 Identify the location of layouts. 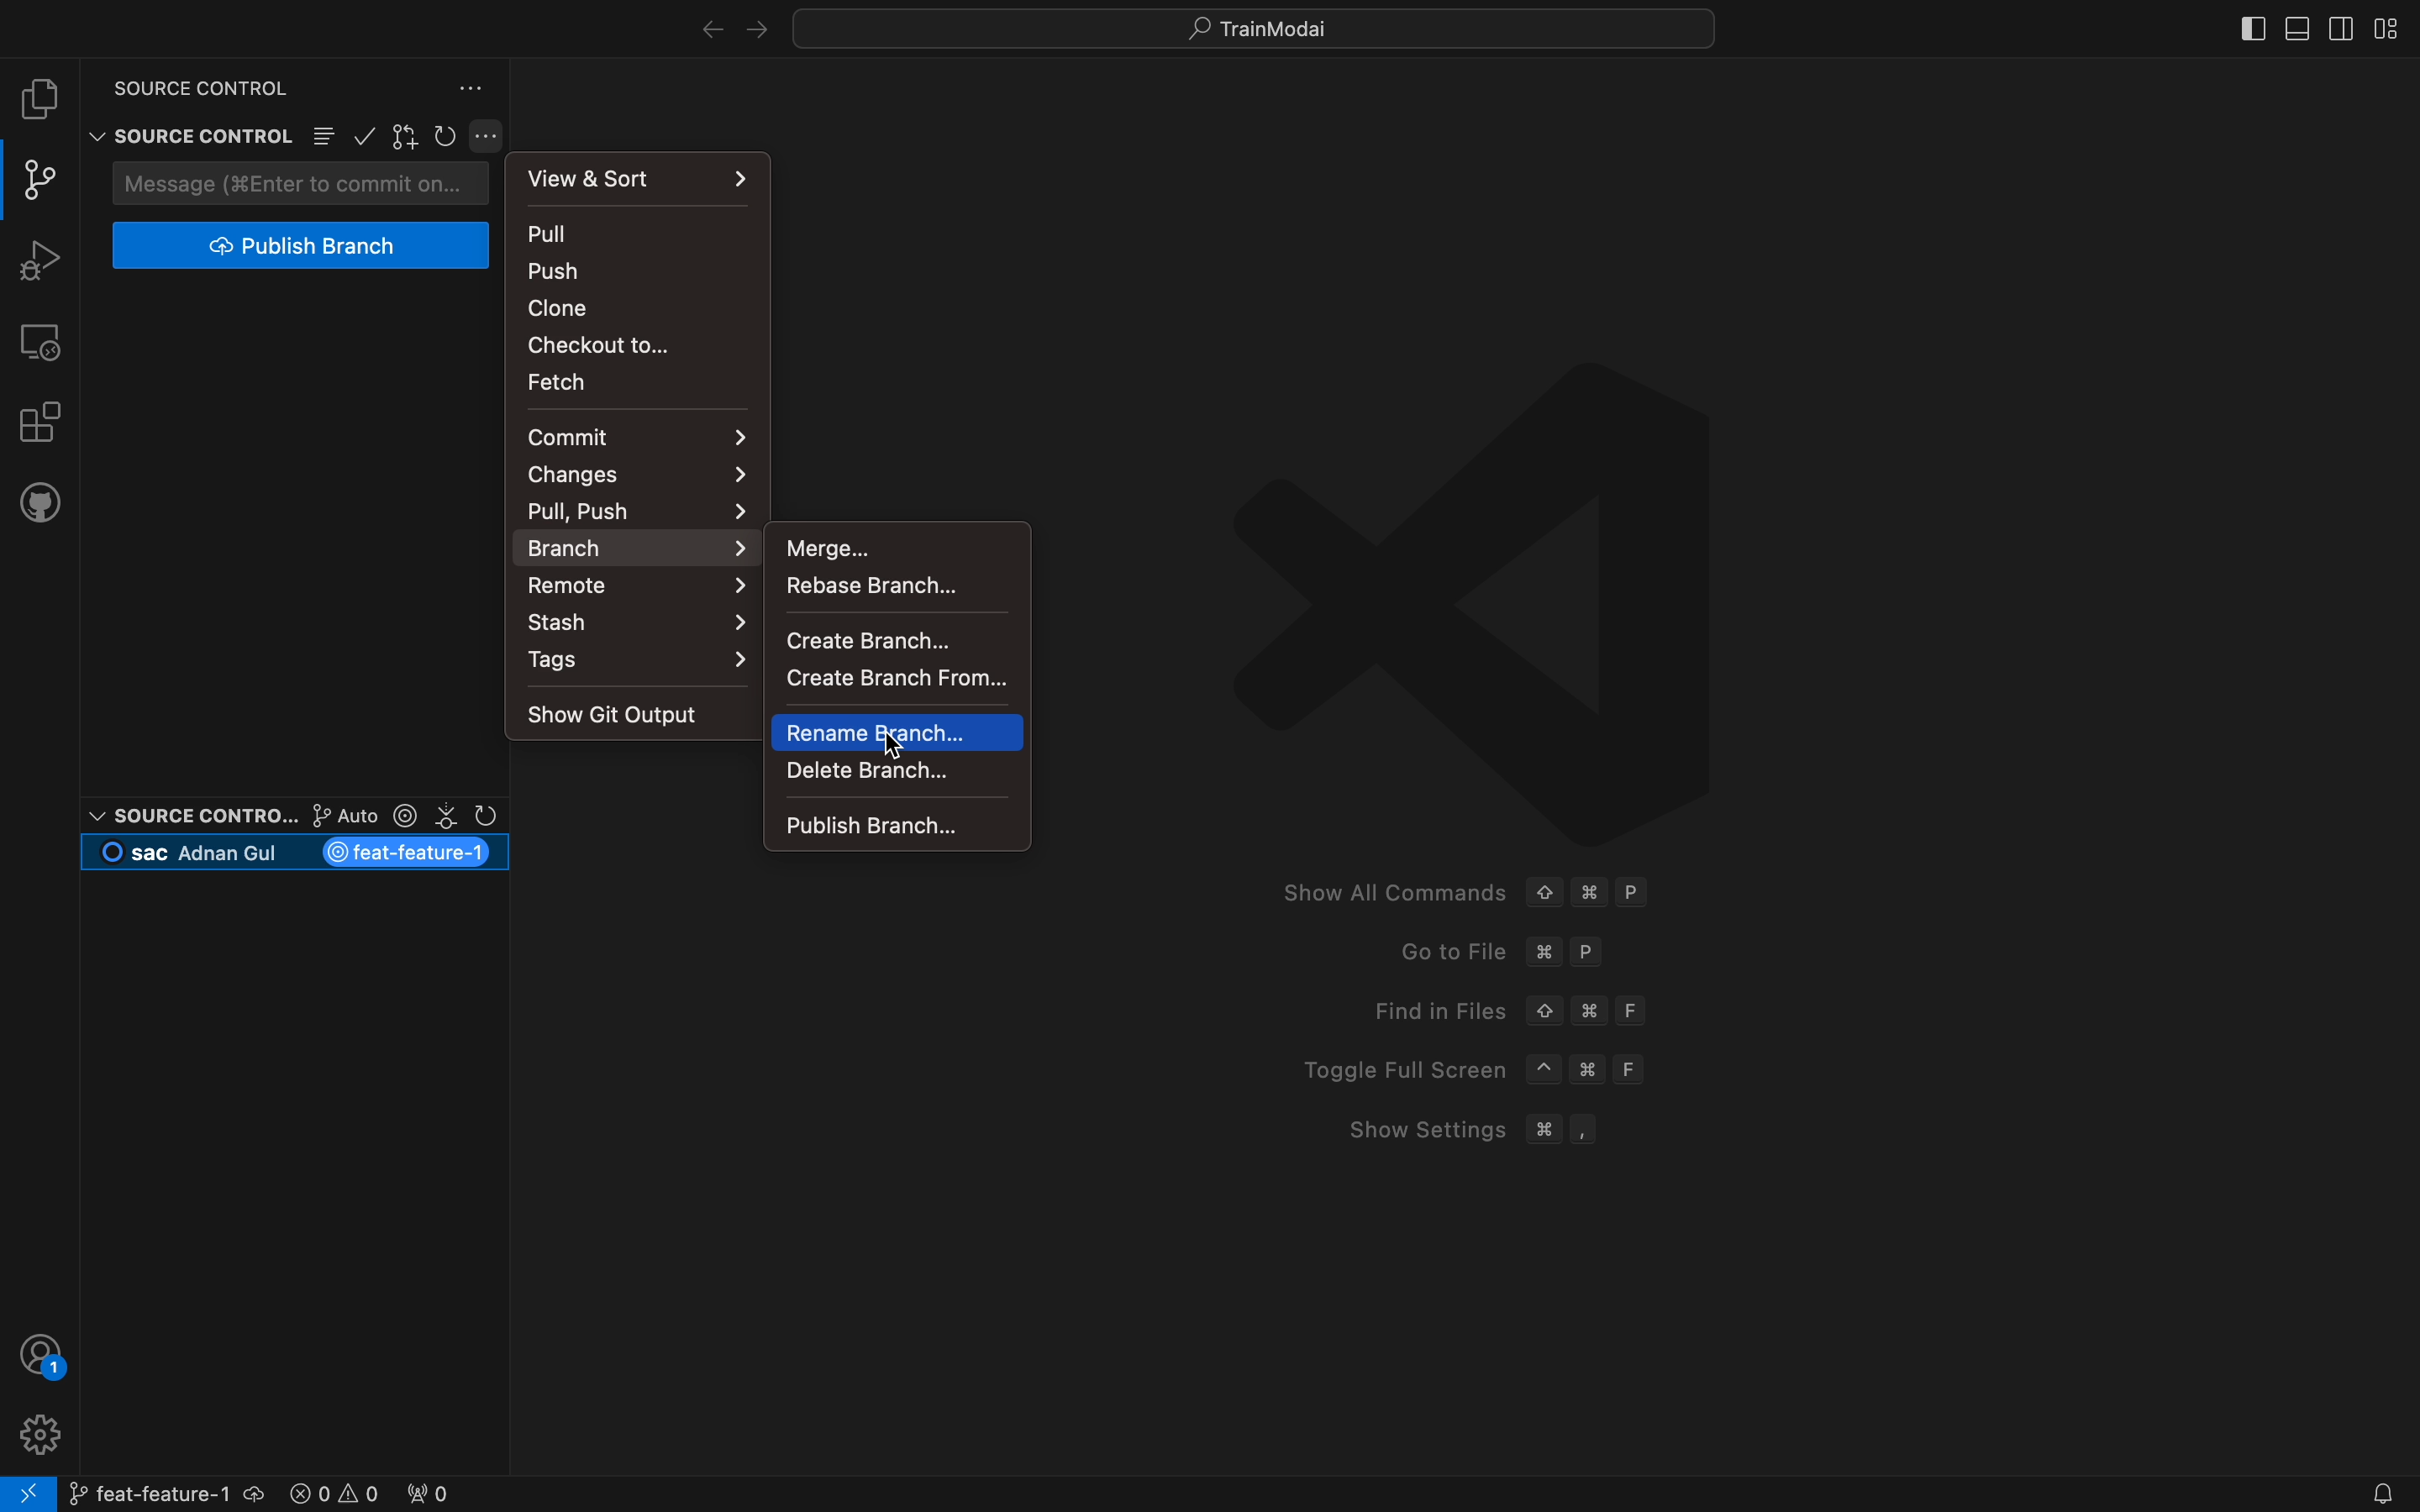
(2308, 26).